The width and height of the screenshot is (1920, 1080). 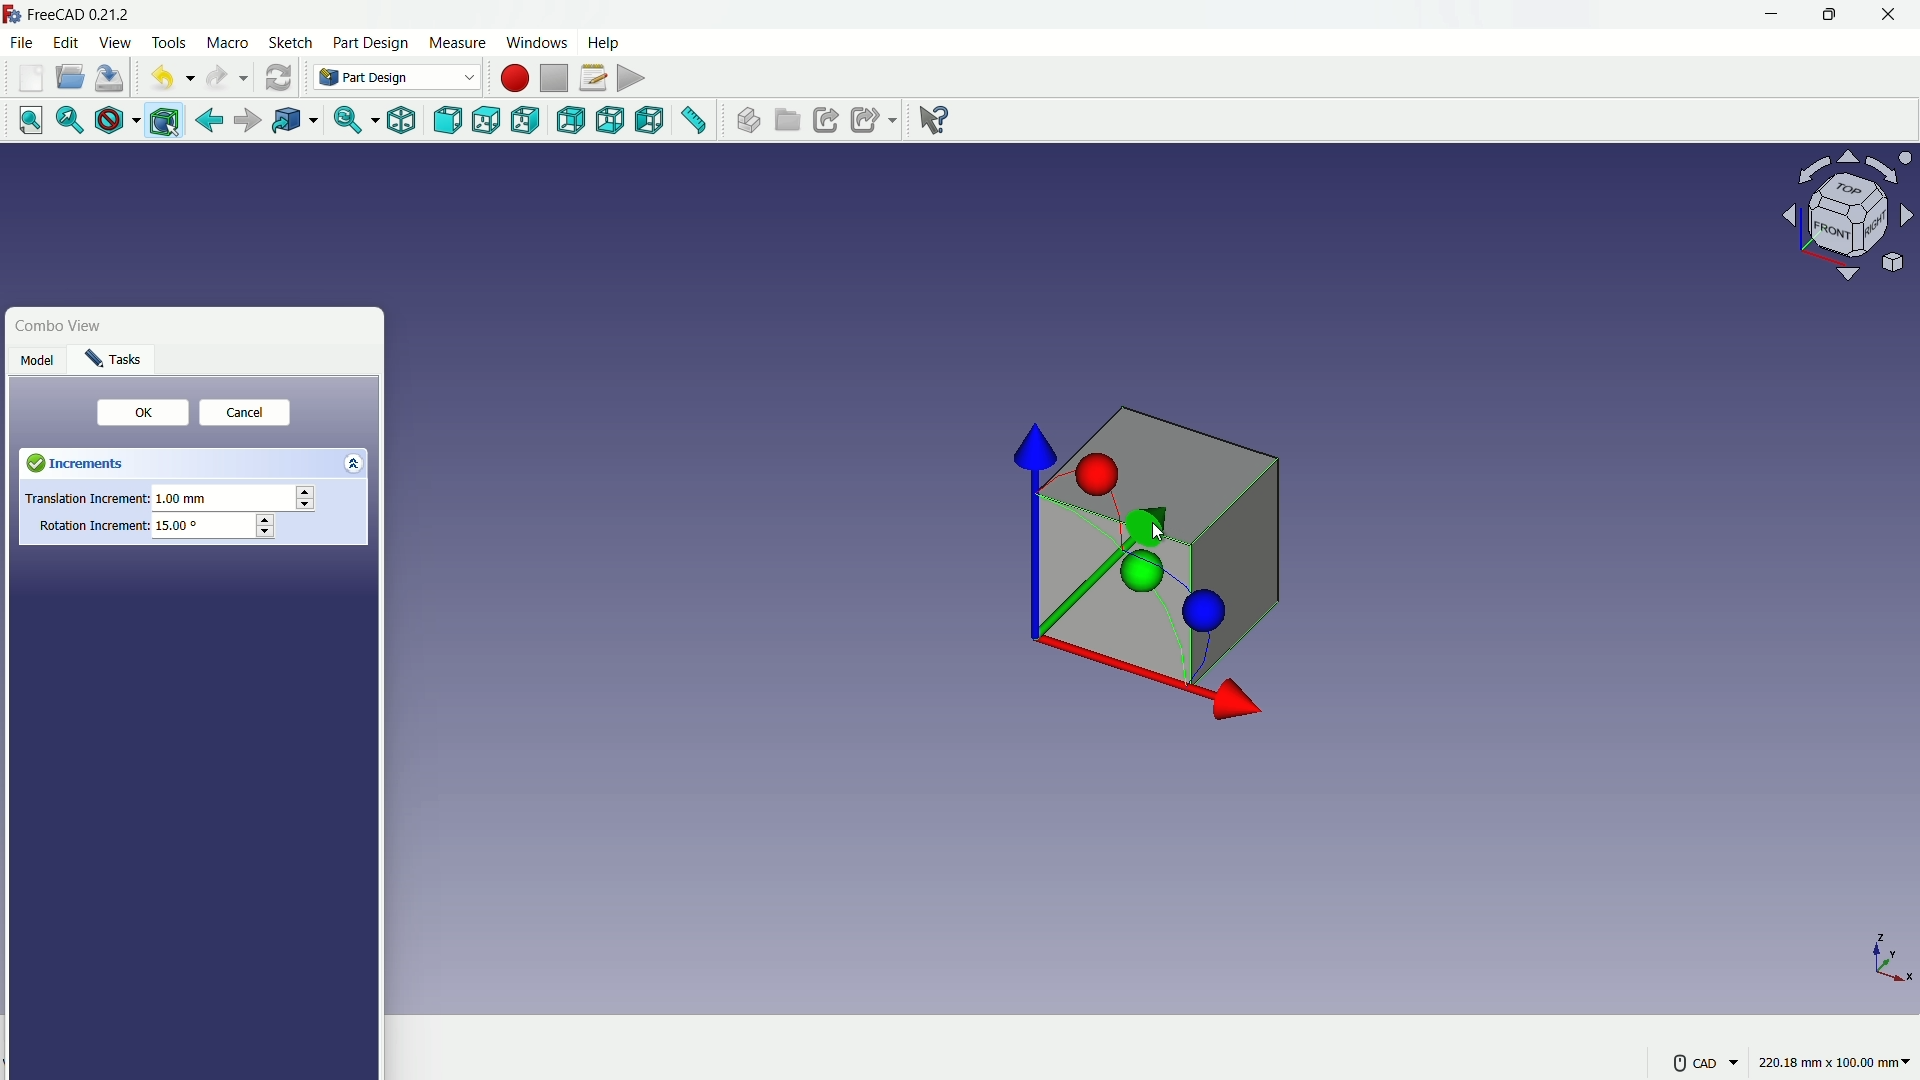 What do you see at coordinates (456, 43) in the screenshot?
I see `measure` at bounding box center [456, 43].